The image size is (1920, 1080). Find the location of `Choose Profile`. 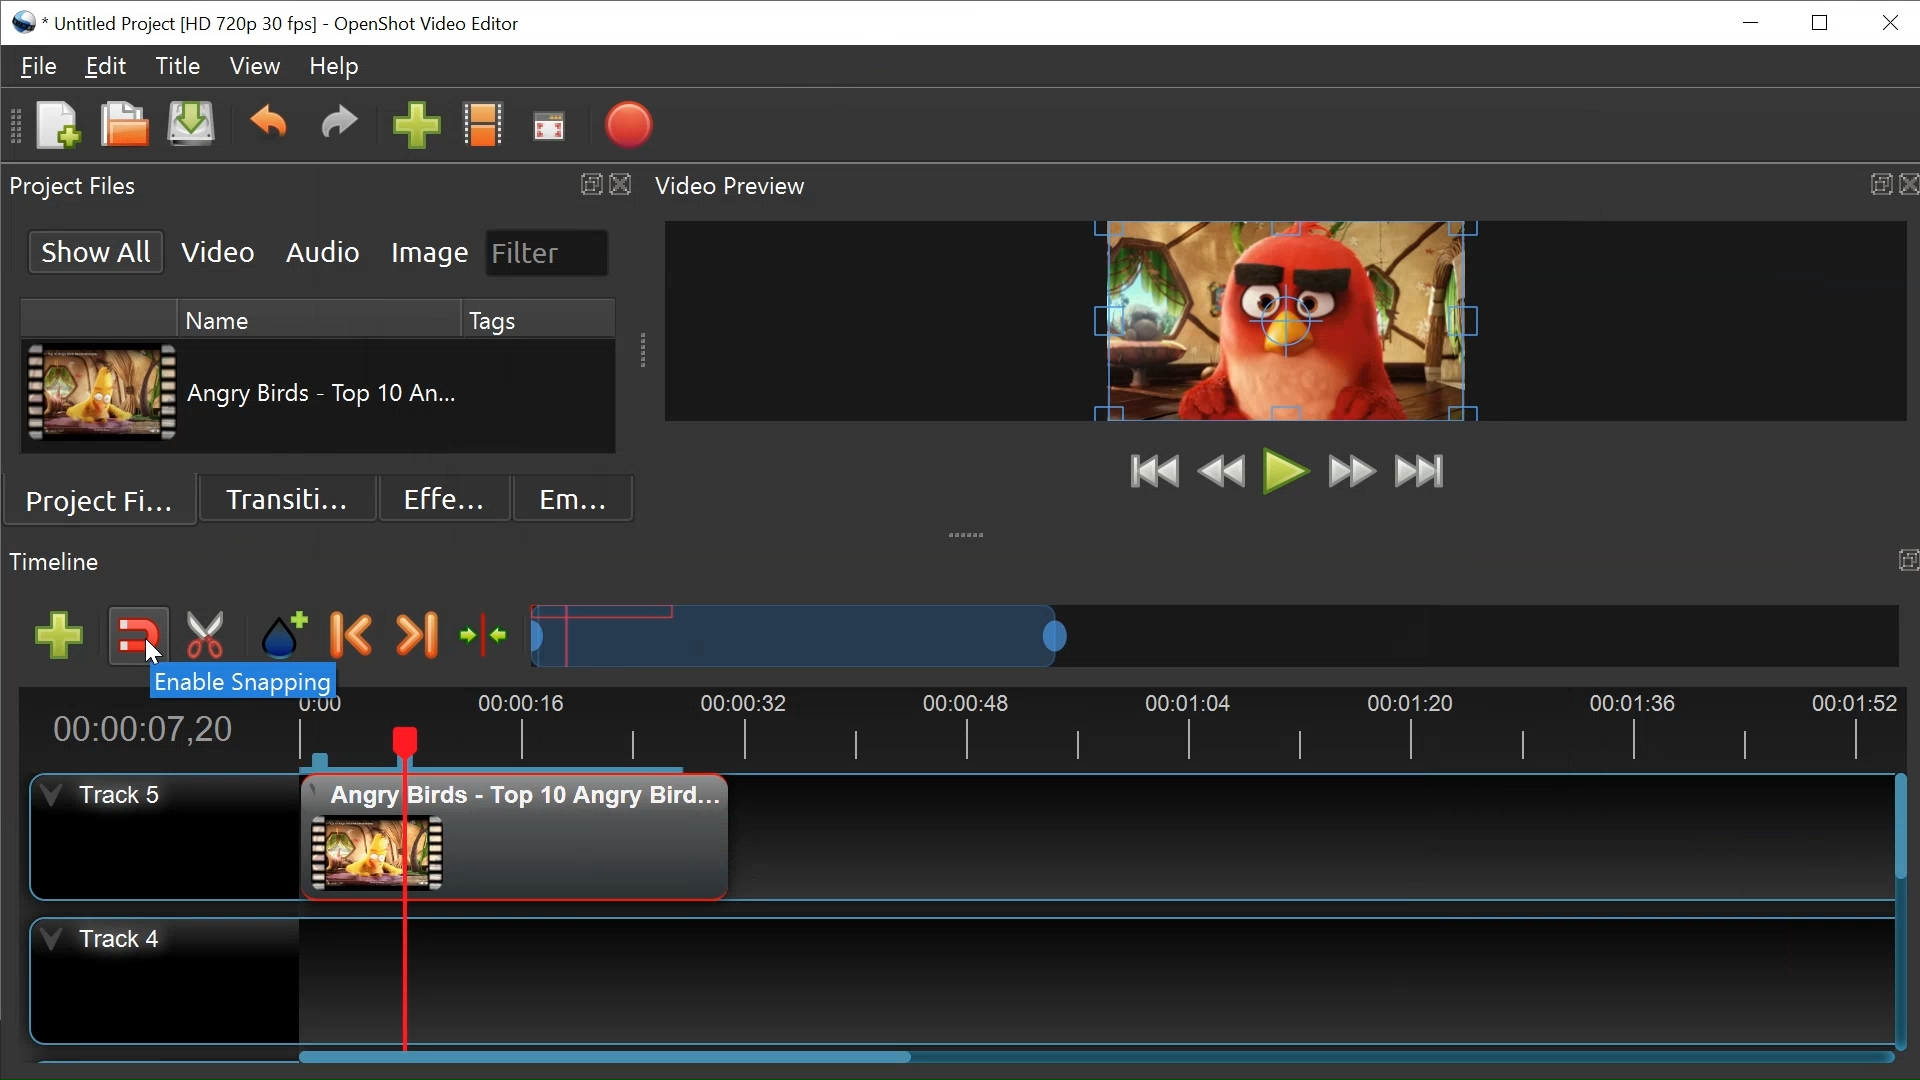

Choose Profile is located at coordinates (484, 129).